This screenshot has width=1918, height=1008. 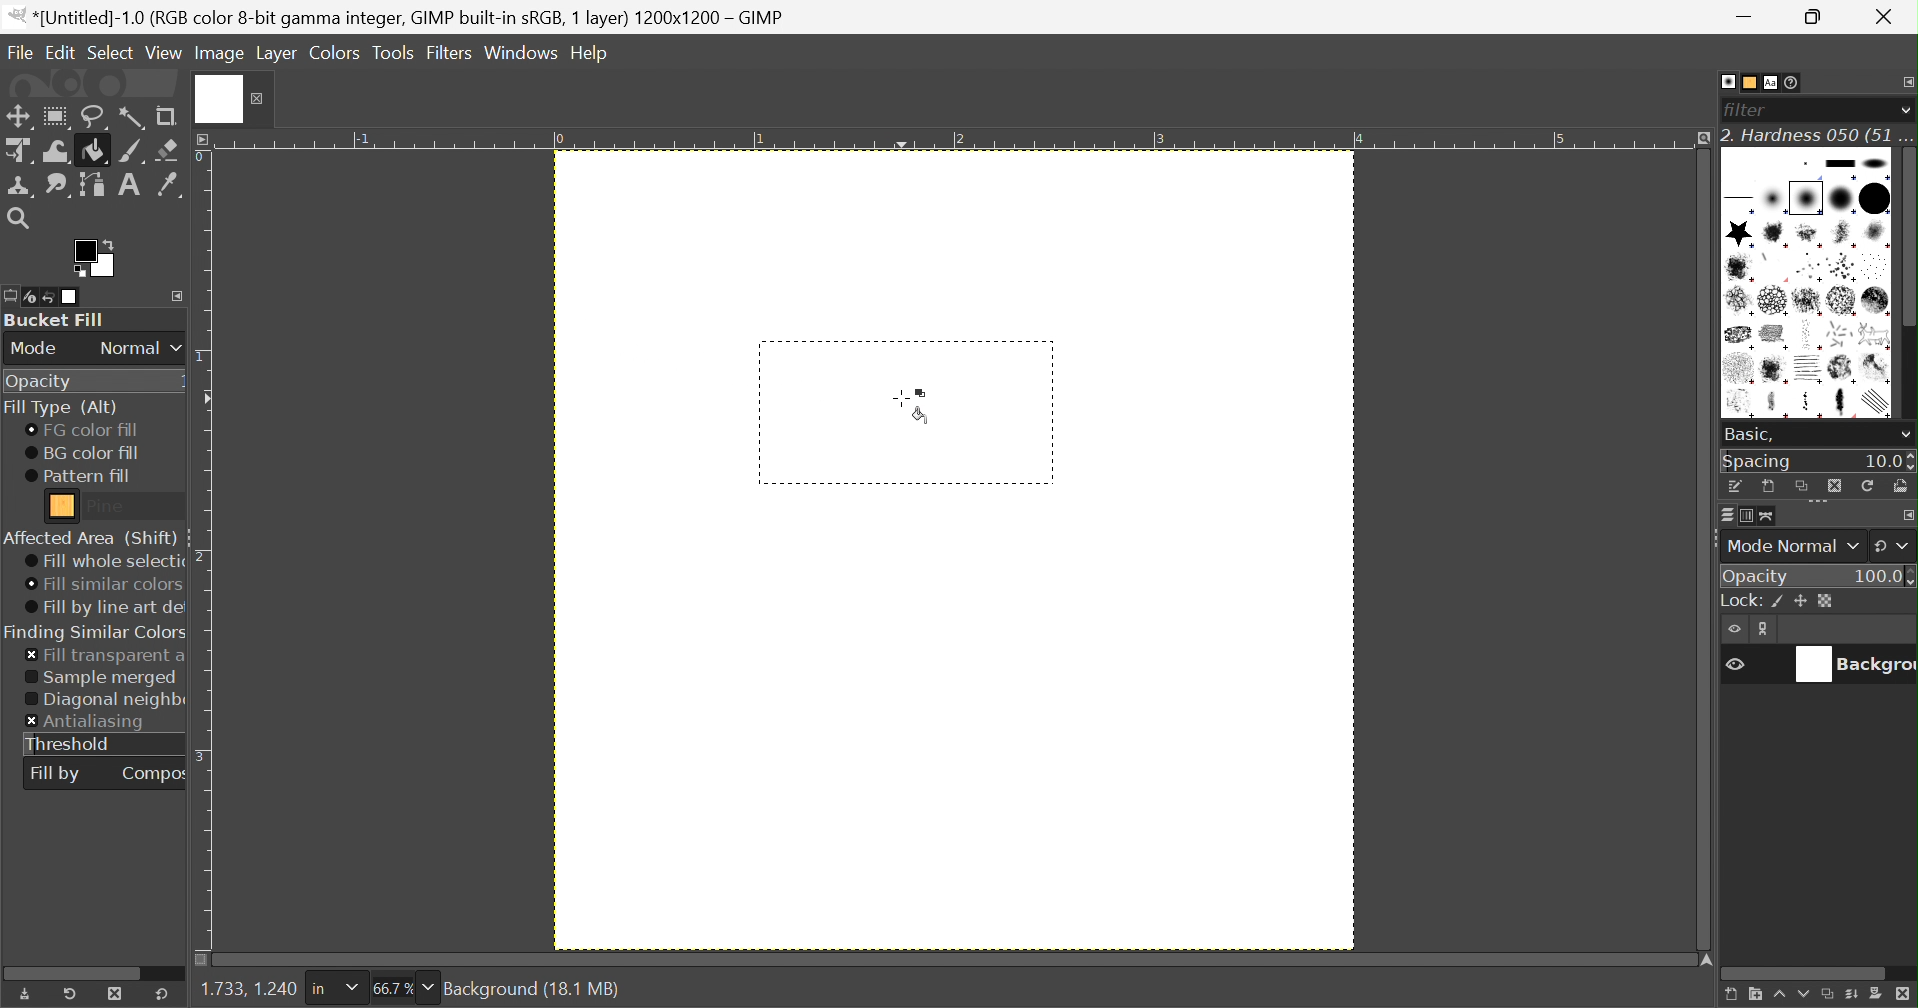 What do you see at coordinates (1876, 234) in the screenshot?
I see `Acrylic 04` at bounding box center [1876, 234].